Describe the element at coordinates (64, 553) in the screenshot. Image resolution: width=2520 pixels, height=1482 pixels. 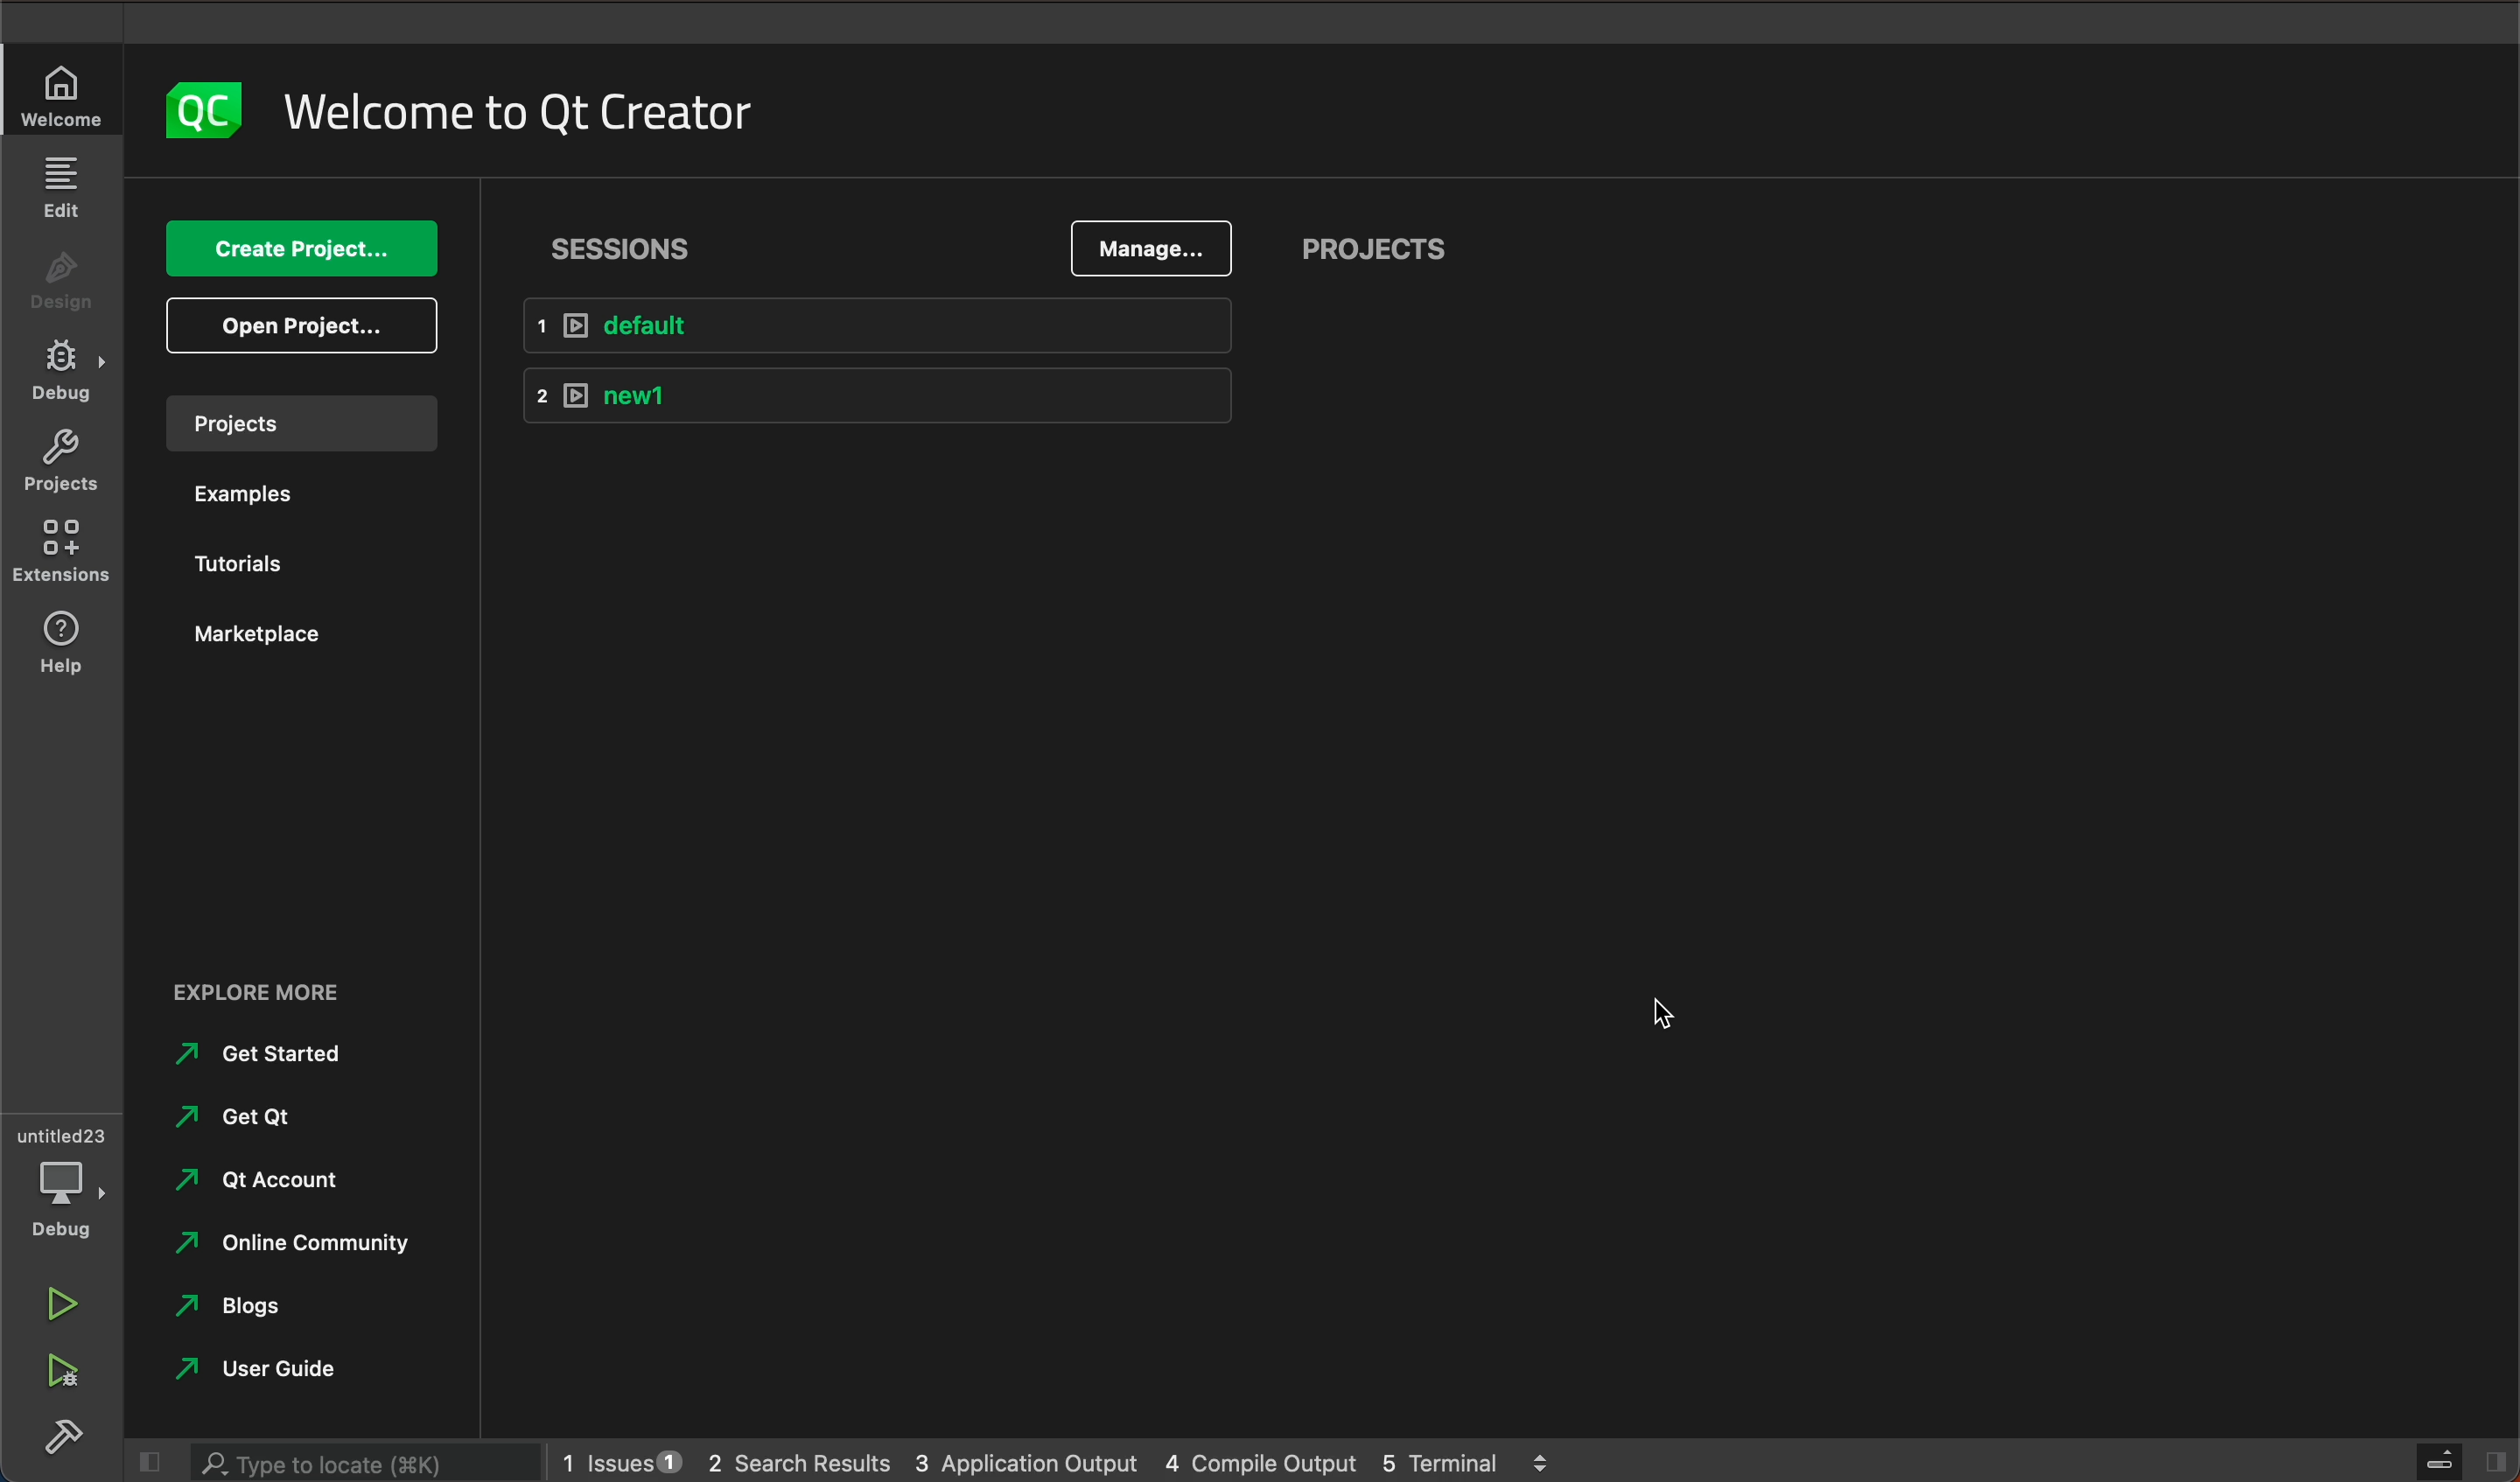
I see `Extensions` at that location.